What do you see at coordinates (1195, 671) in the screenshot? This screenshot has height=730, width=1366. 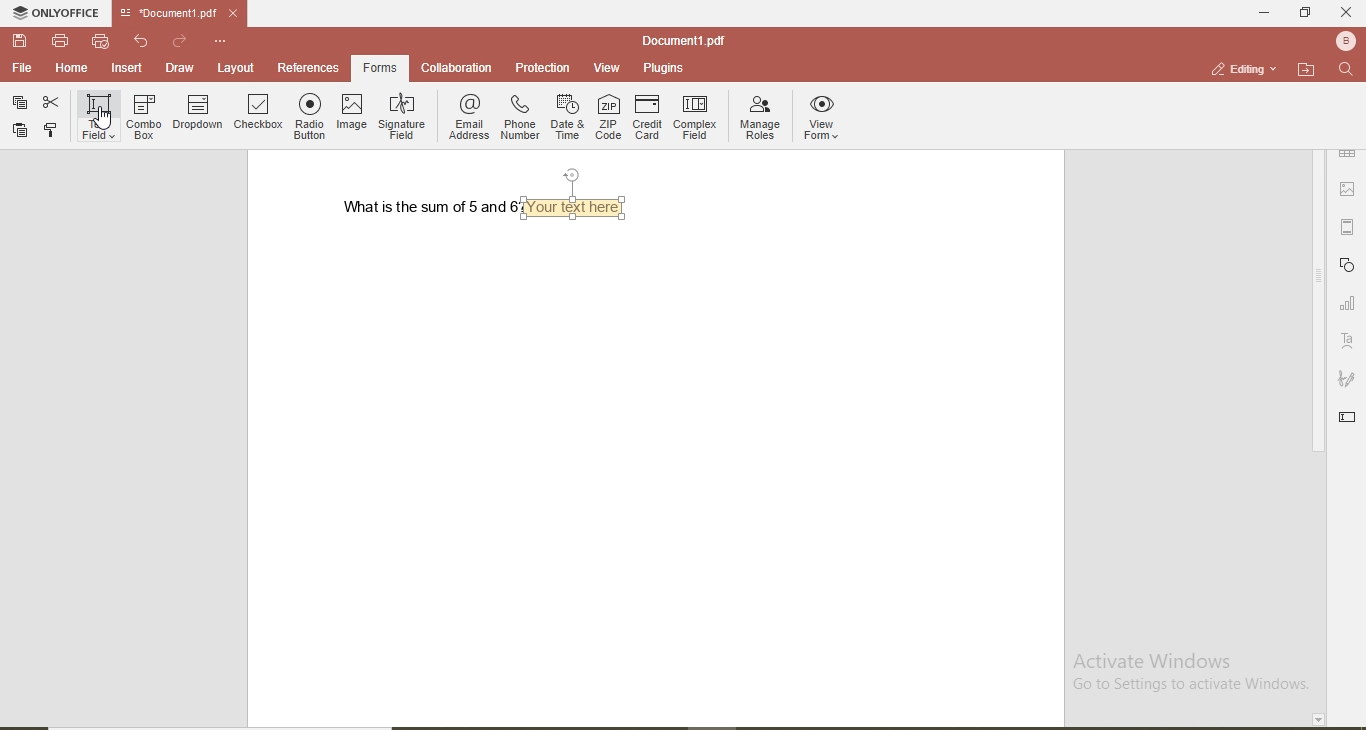 I see `Activate windows` at bounding box center [1195, 671].